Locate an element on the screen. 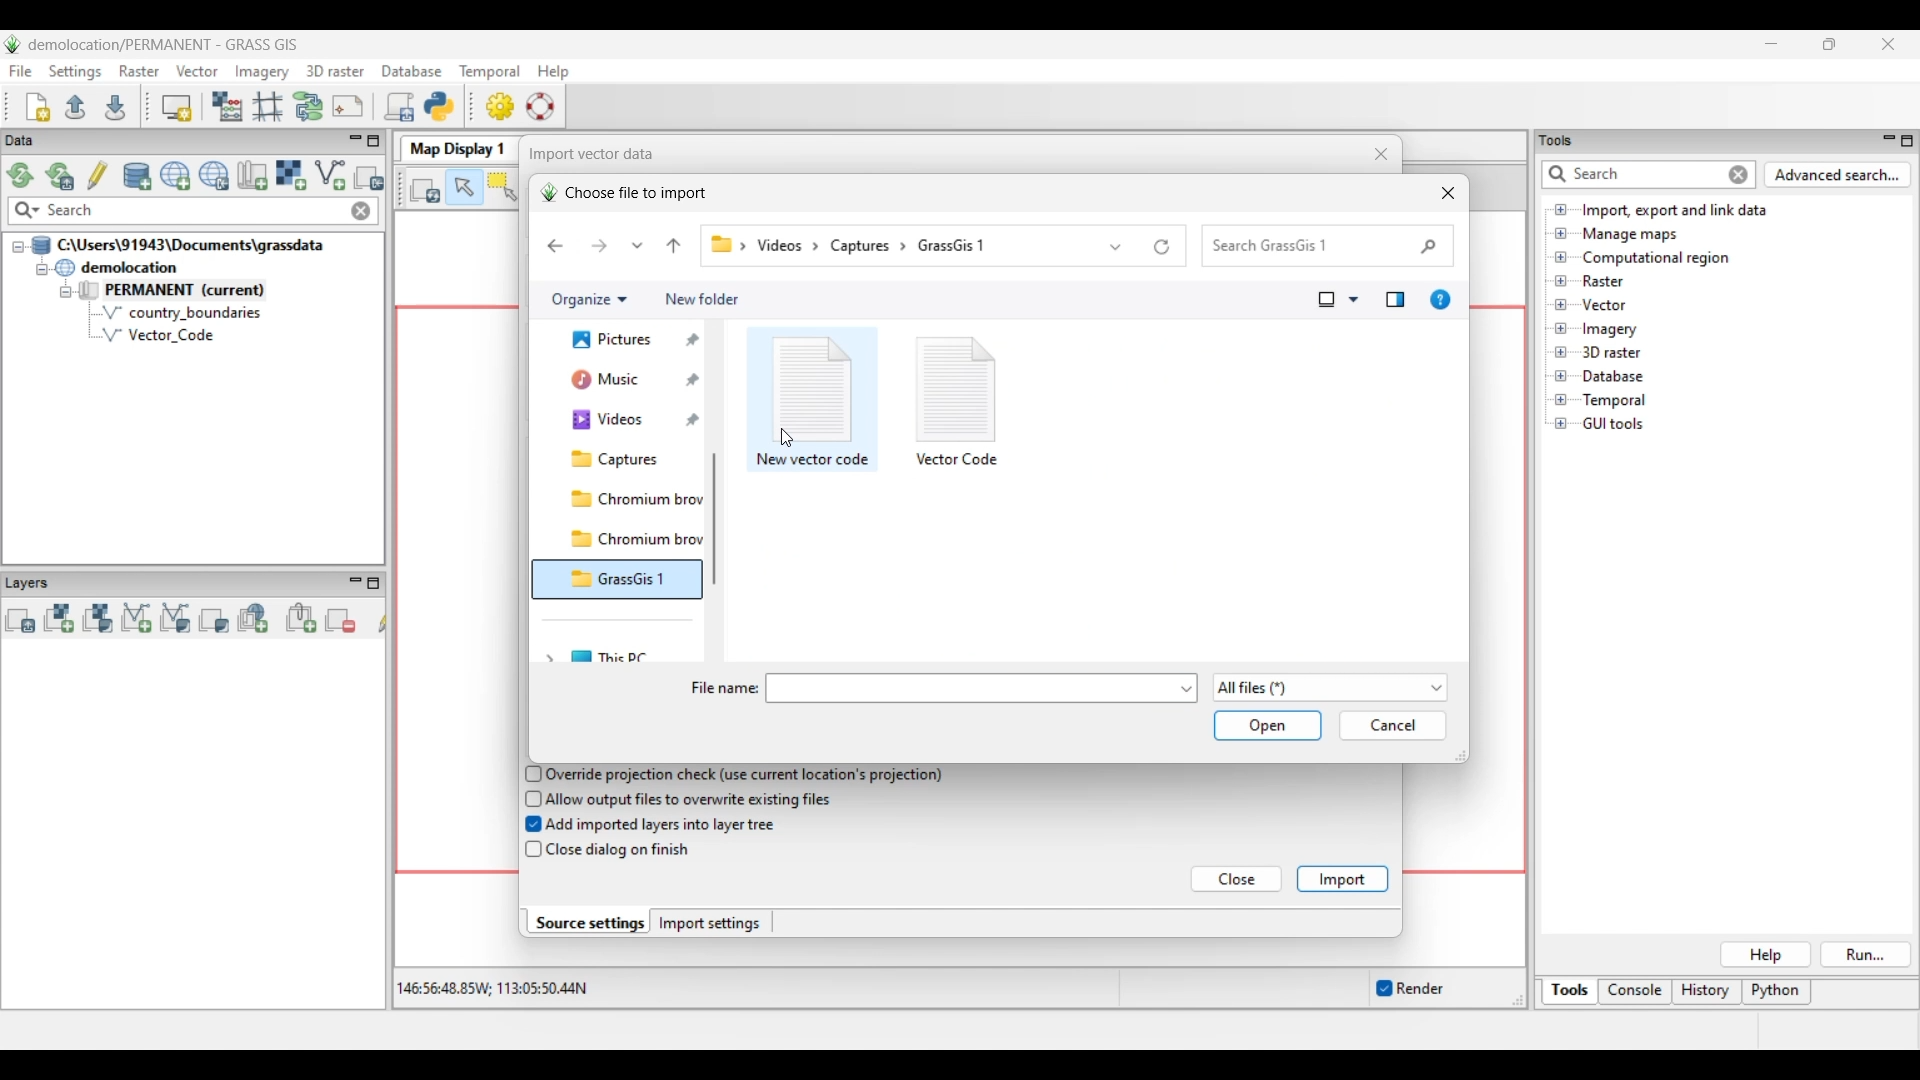 This screenshot has width=1920, height=1080. Georectifier is located at coordinates (268, 107).